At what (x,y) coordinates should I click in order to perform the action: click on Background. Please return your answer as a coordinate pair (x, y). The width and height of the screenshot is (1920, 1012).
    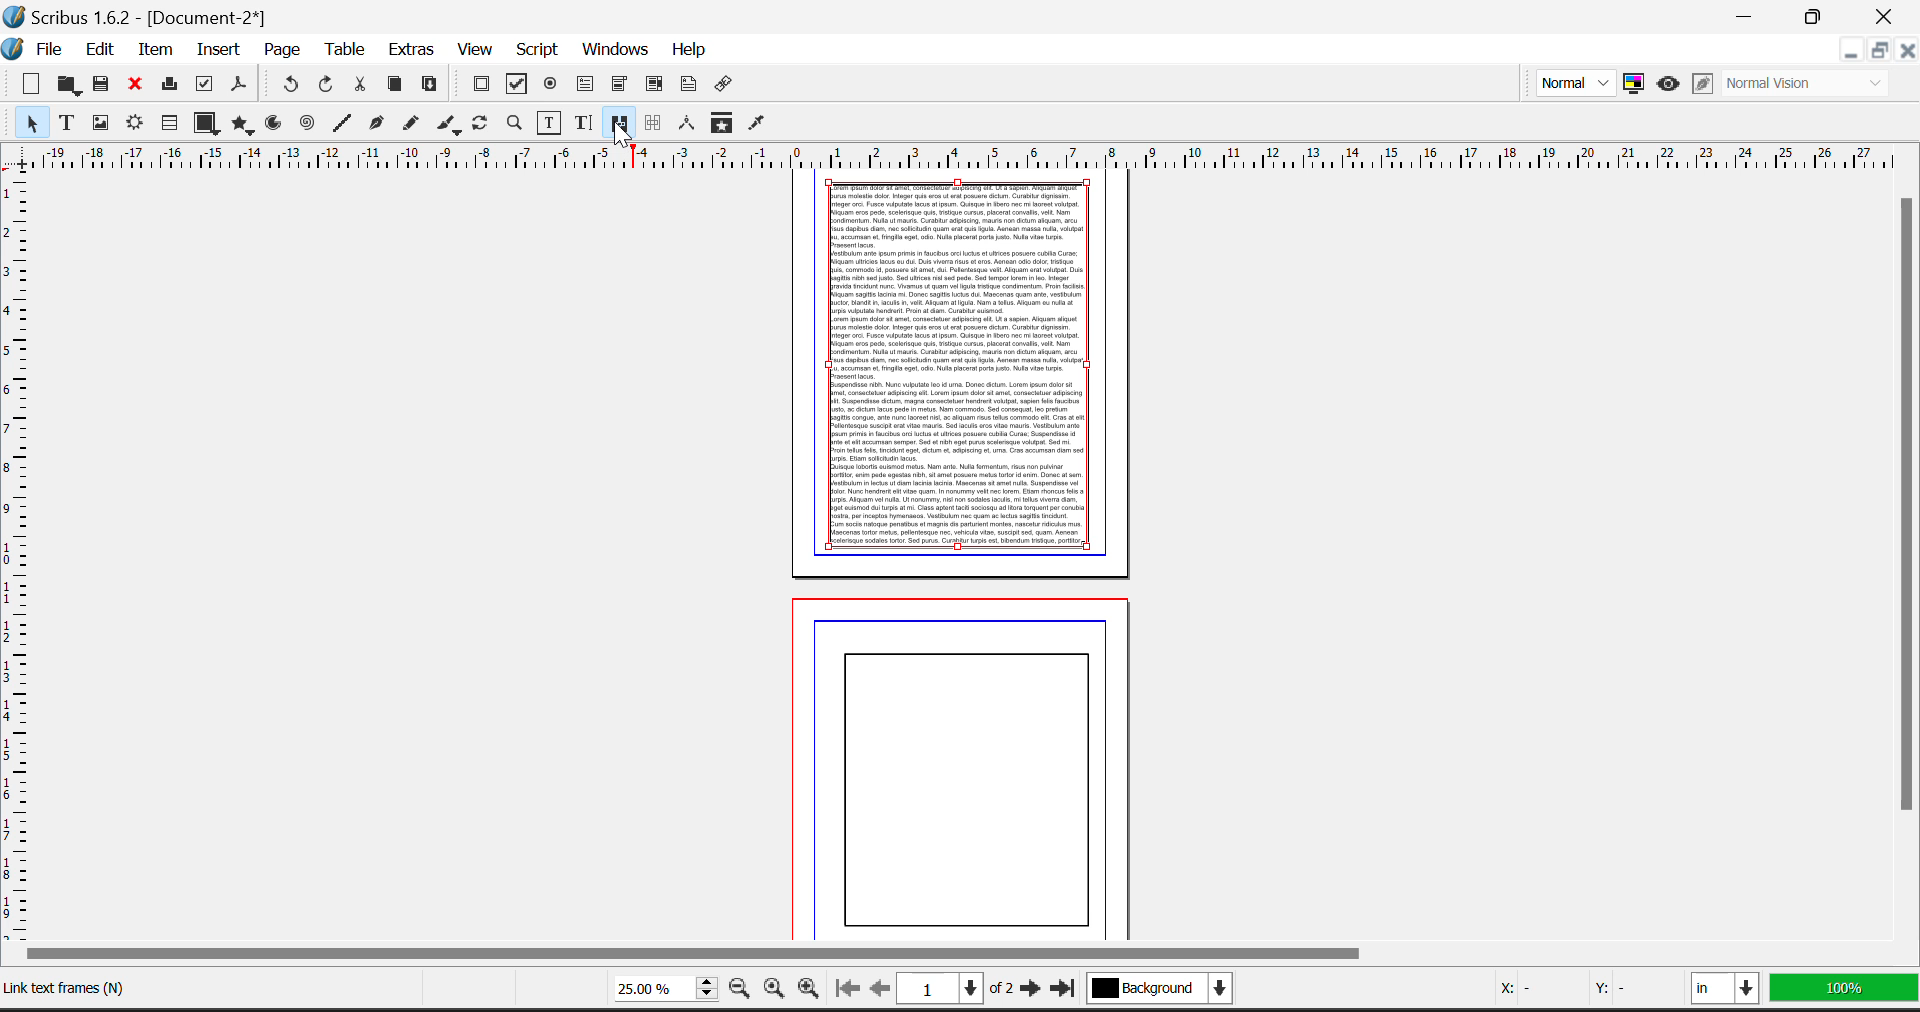
    Looking at the image, I should click on (1174, 992).